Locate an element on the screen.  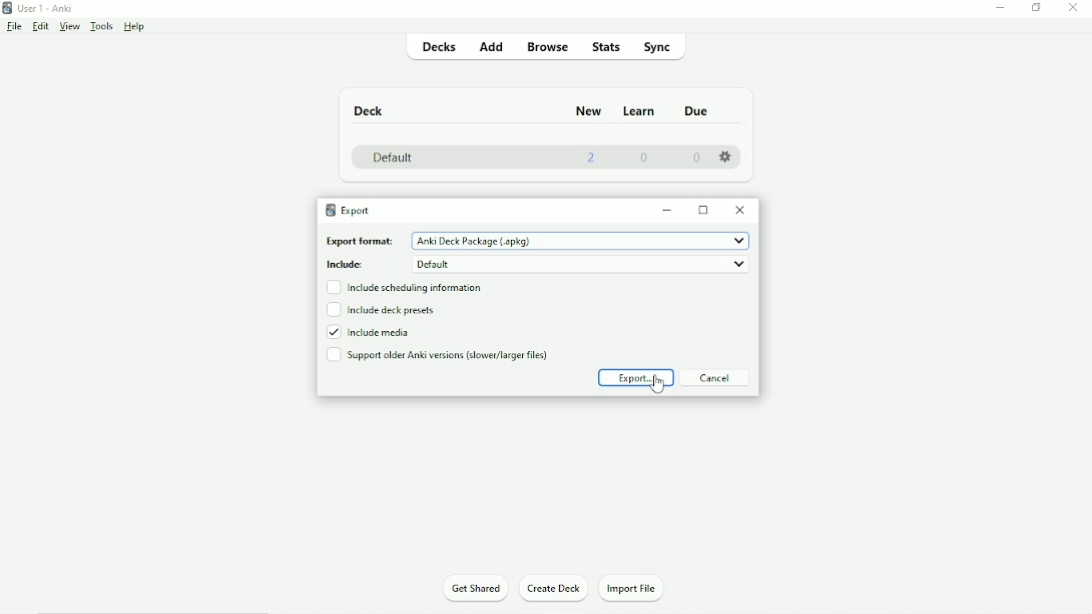
Edit is located at coordinates (40, 26).